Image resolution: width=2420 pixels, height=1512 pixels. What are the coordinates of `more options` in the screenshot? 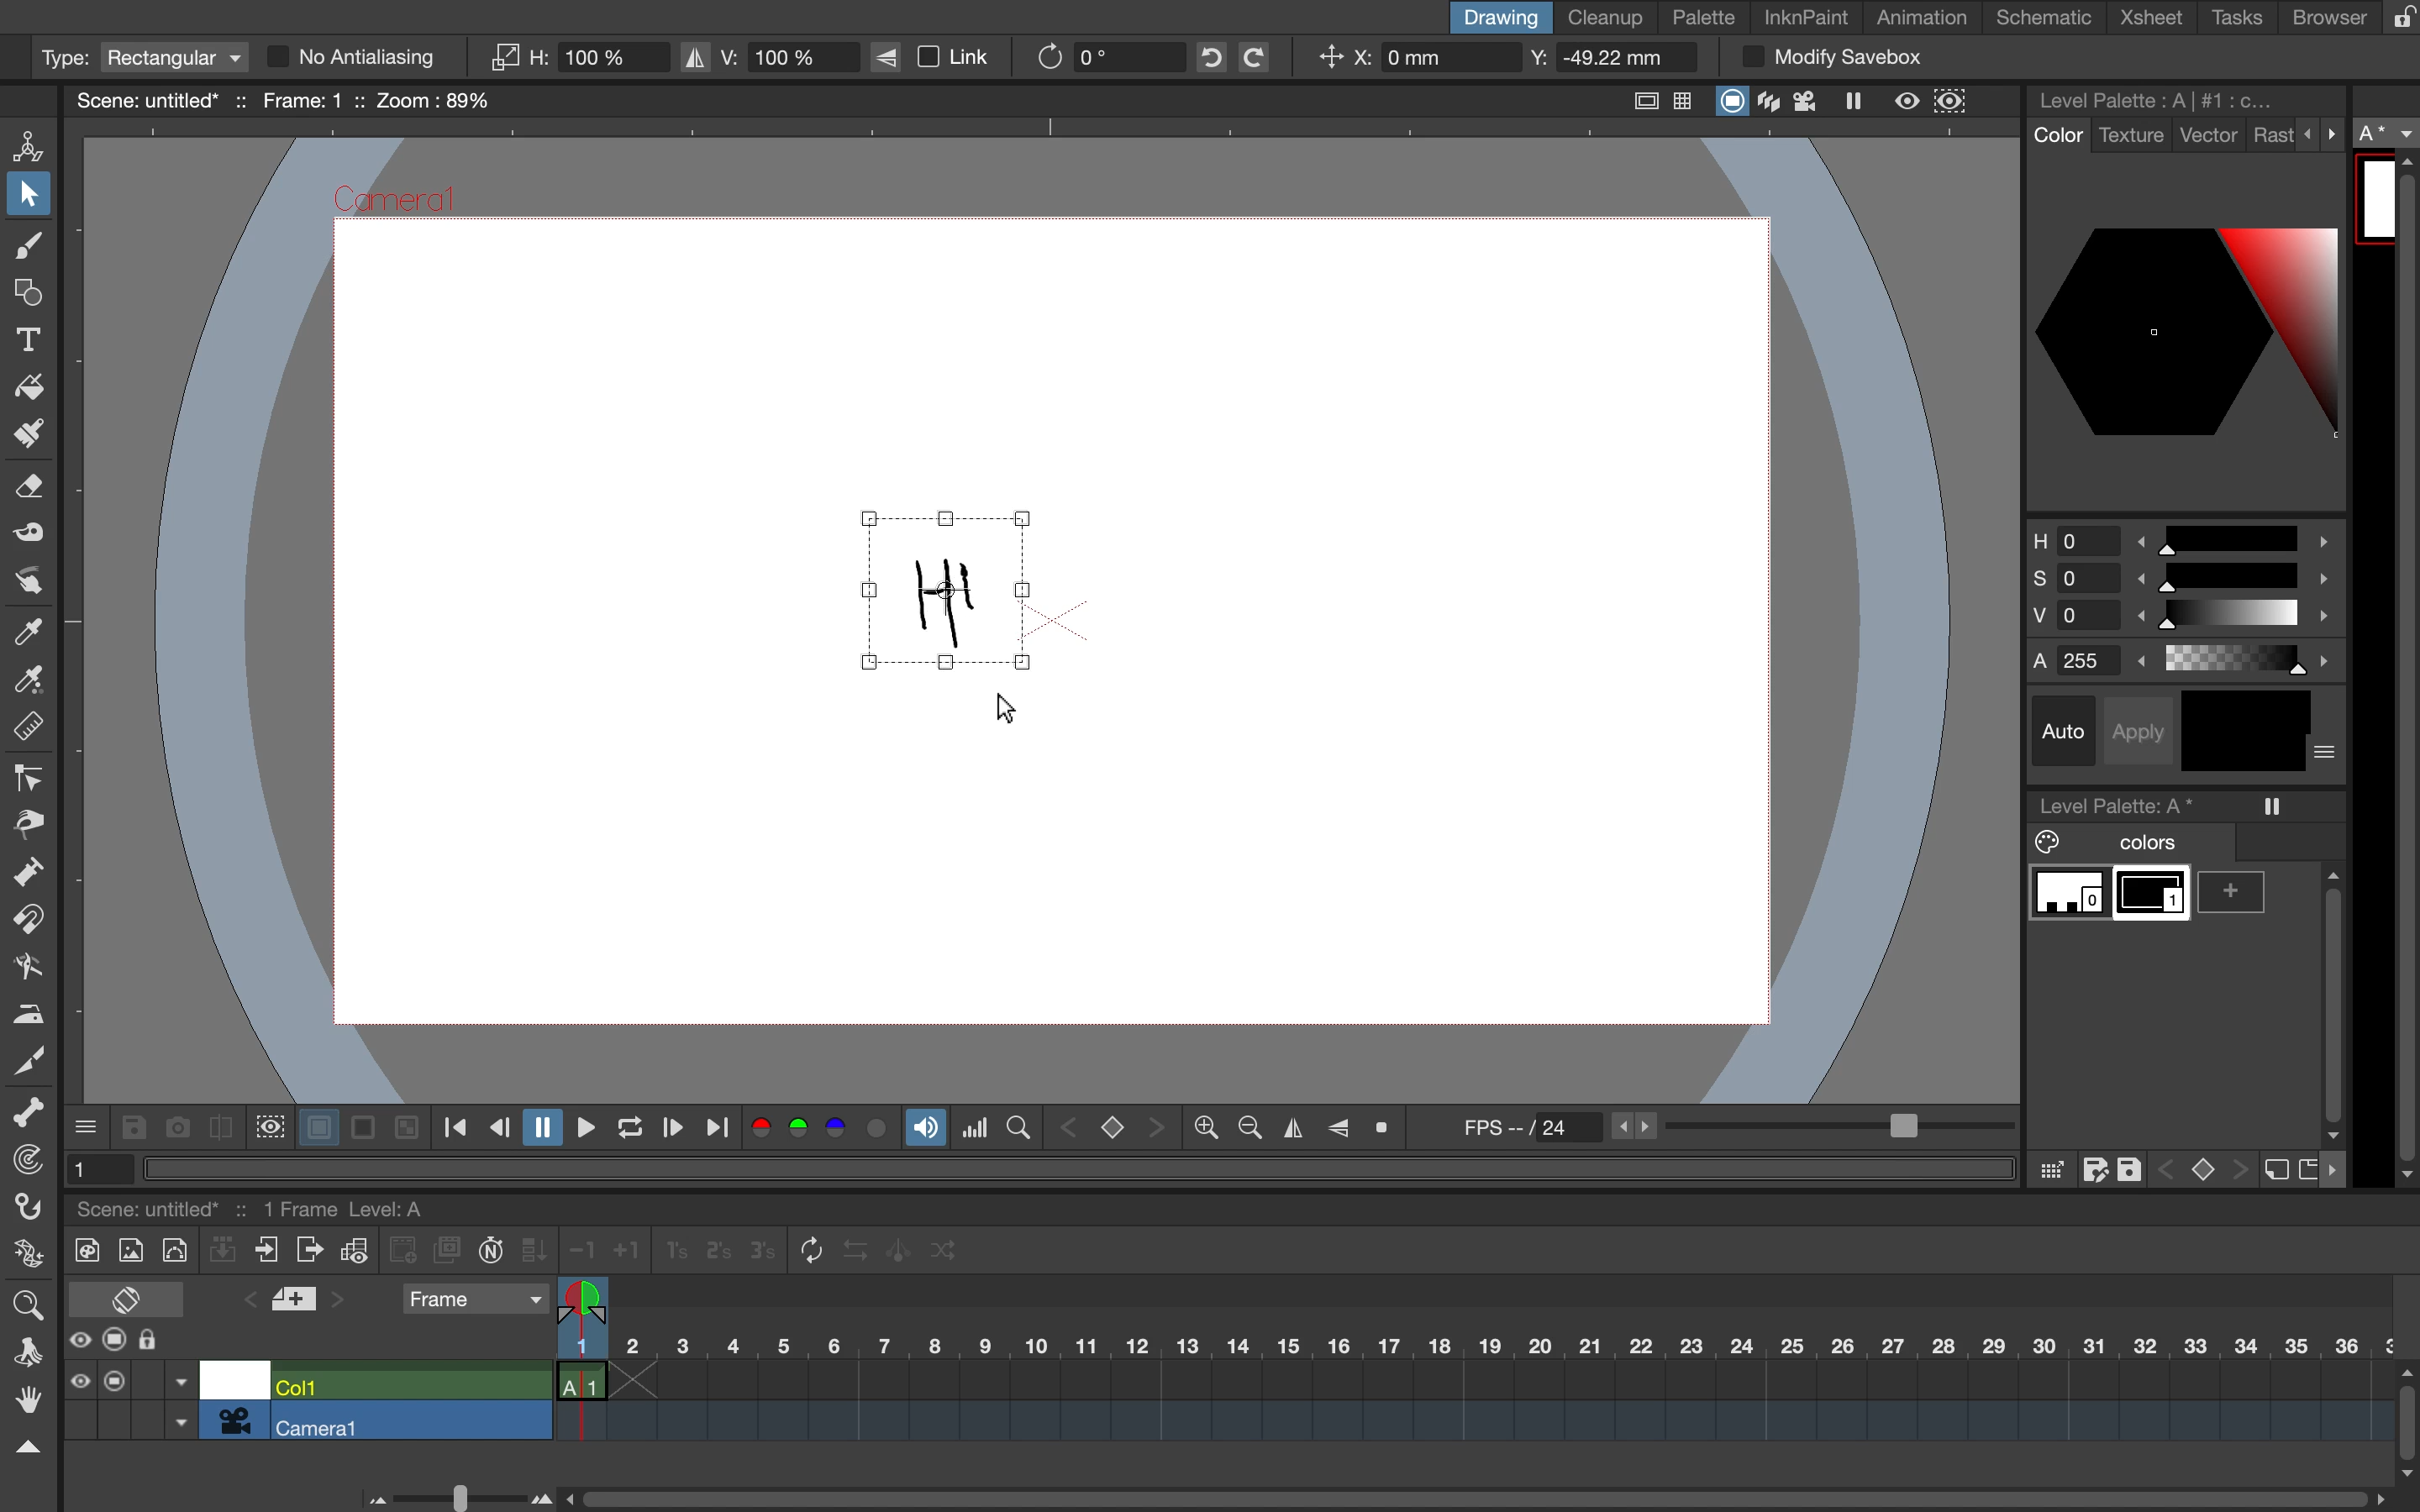 It's located at (2327, 754).